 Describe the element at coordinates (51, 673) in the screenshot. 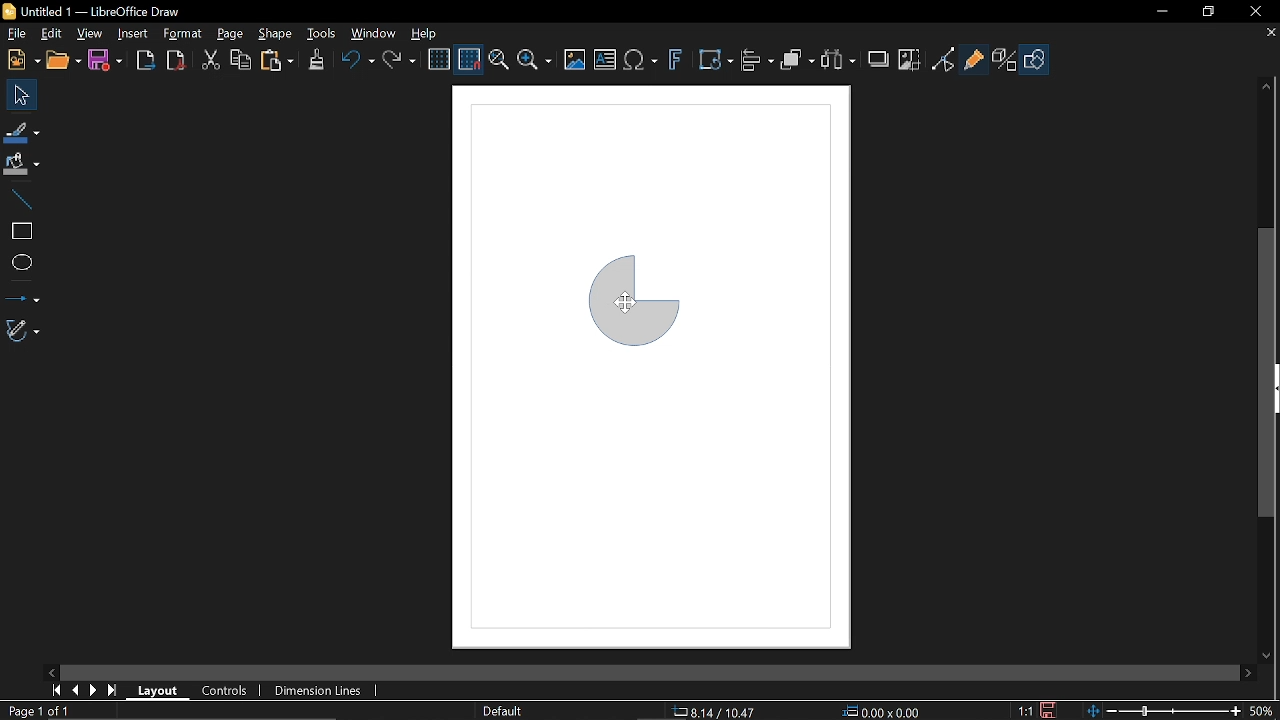

I see `Move left` at that location.